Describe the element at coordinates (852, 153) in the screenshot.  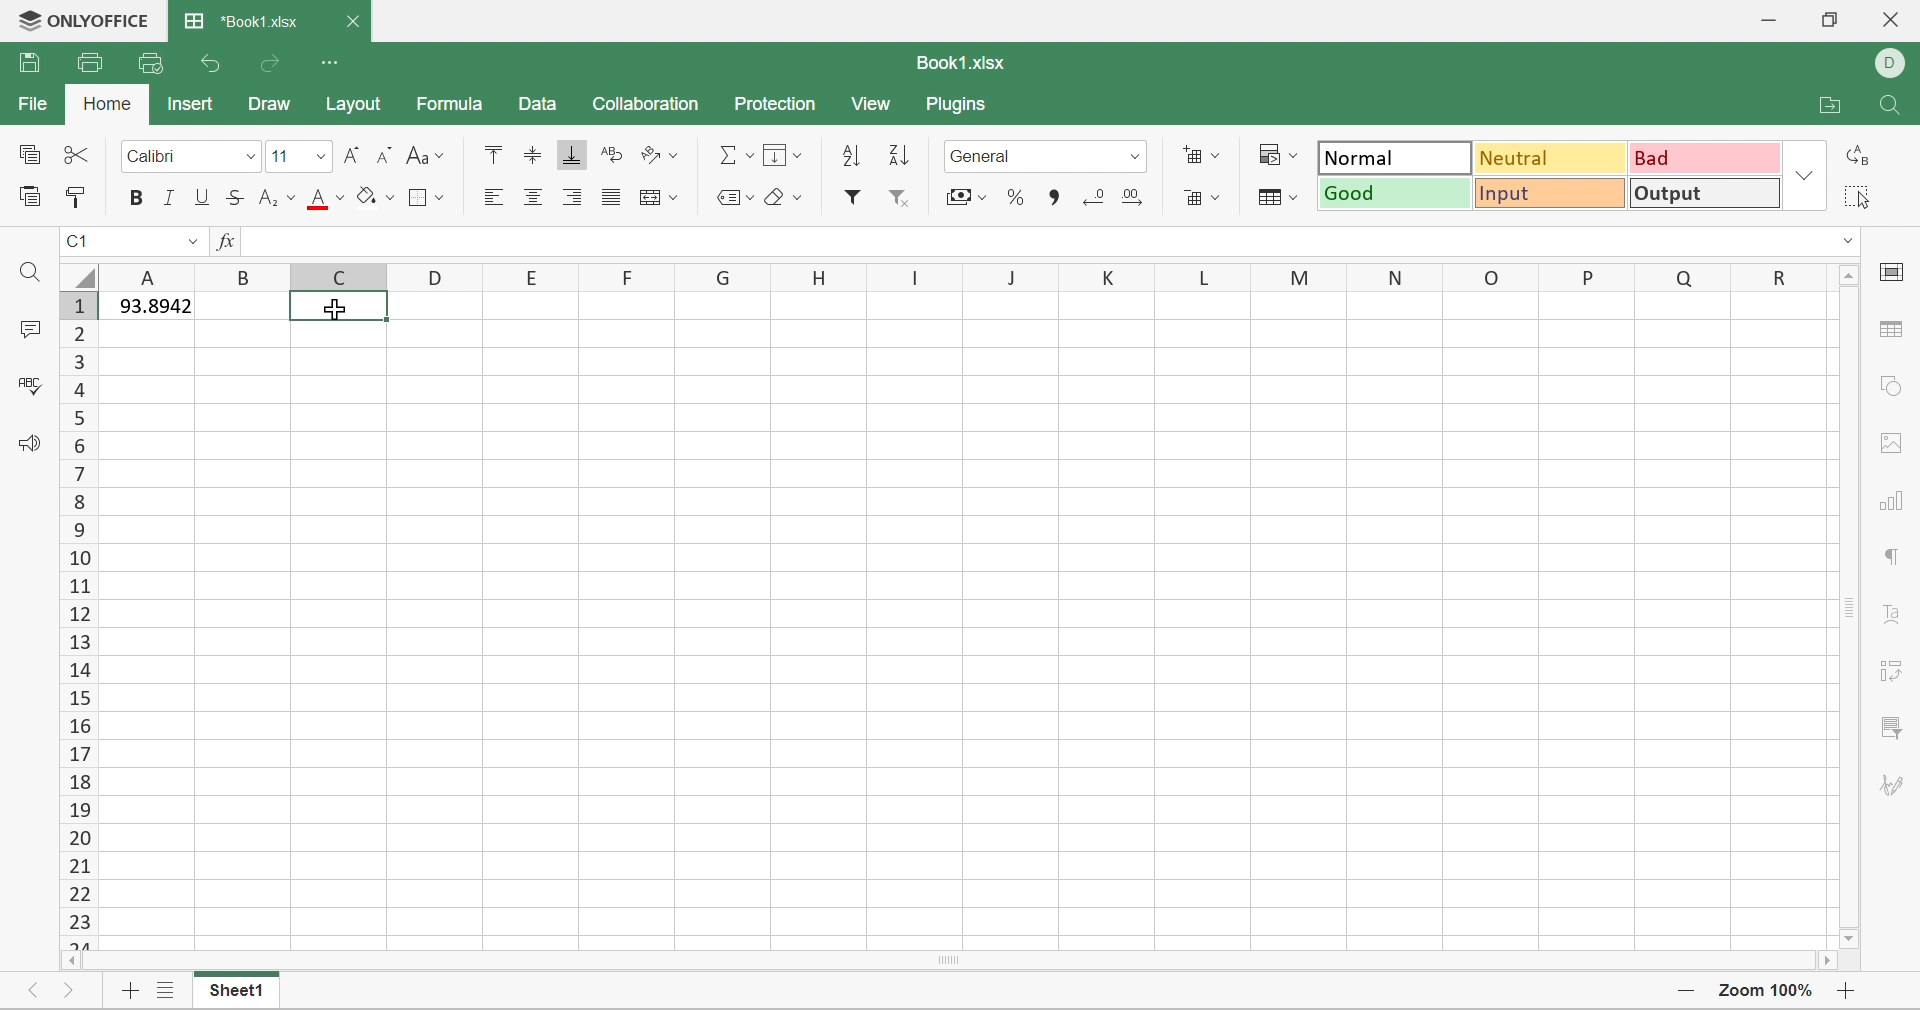
I see `Ascending order` at that location.